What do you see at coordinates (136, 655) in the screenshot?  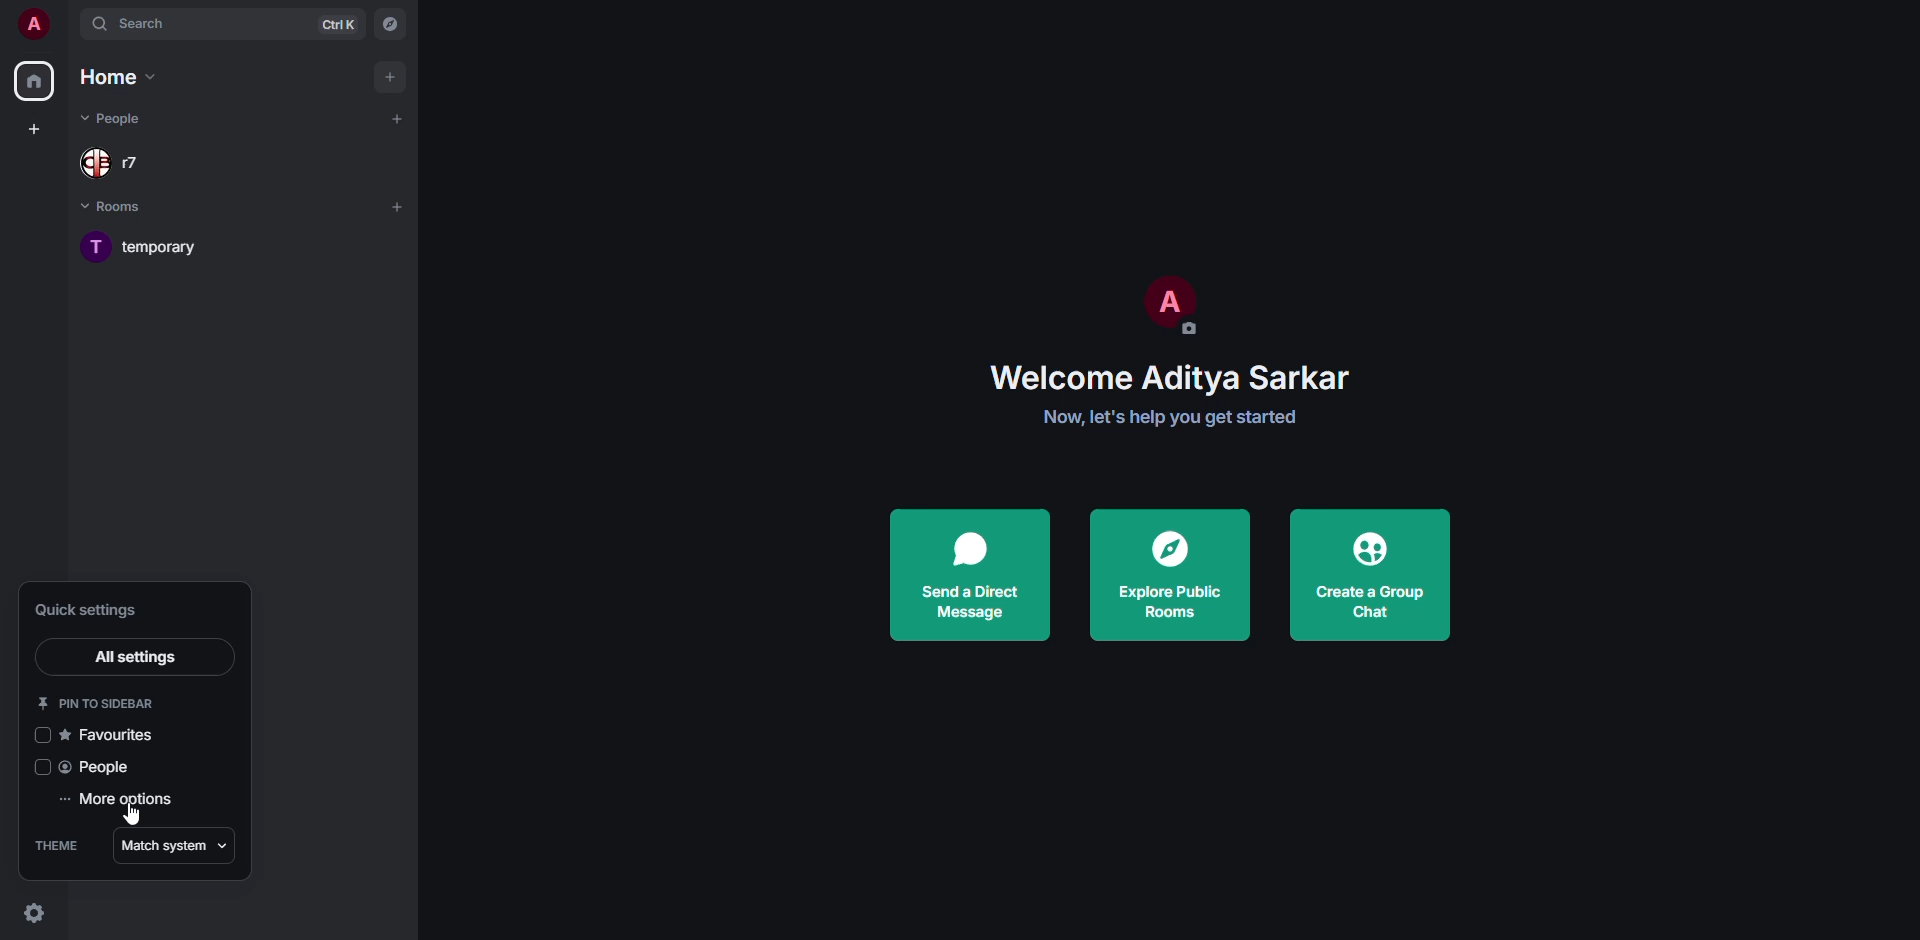 I see `all settings` at bounding box center [136, 655].